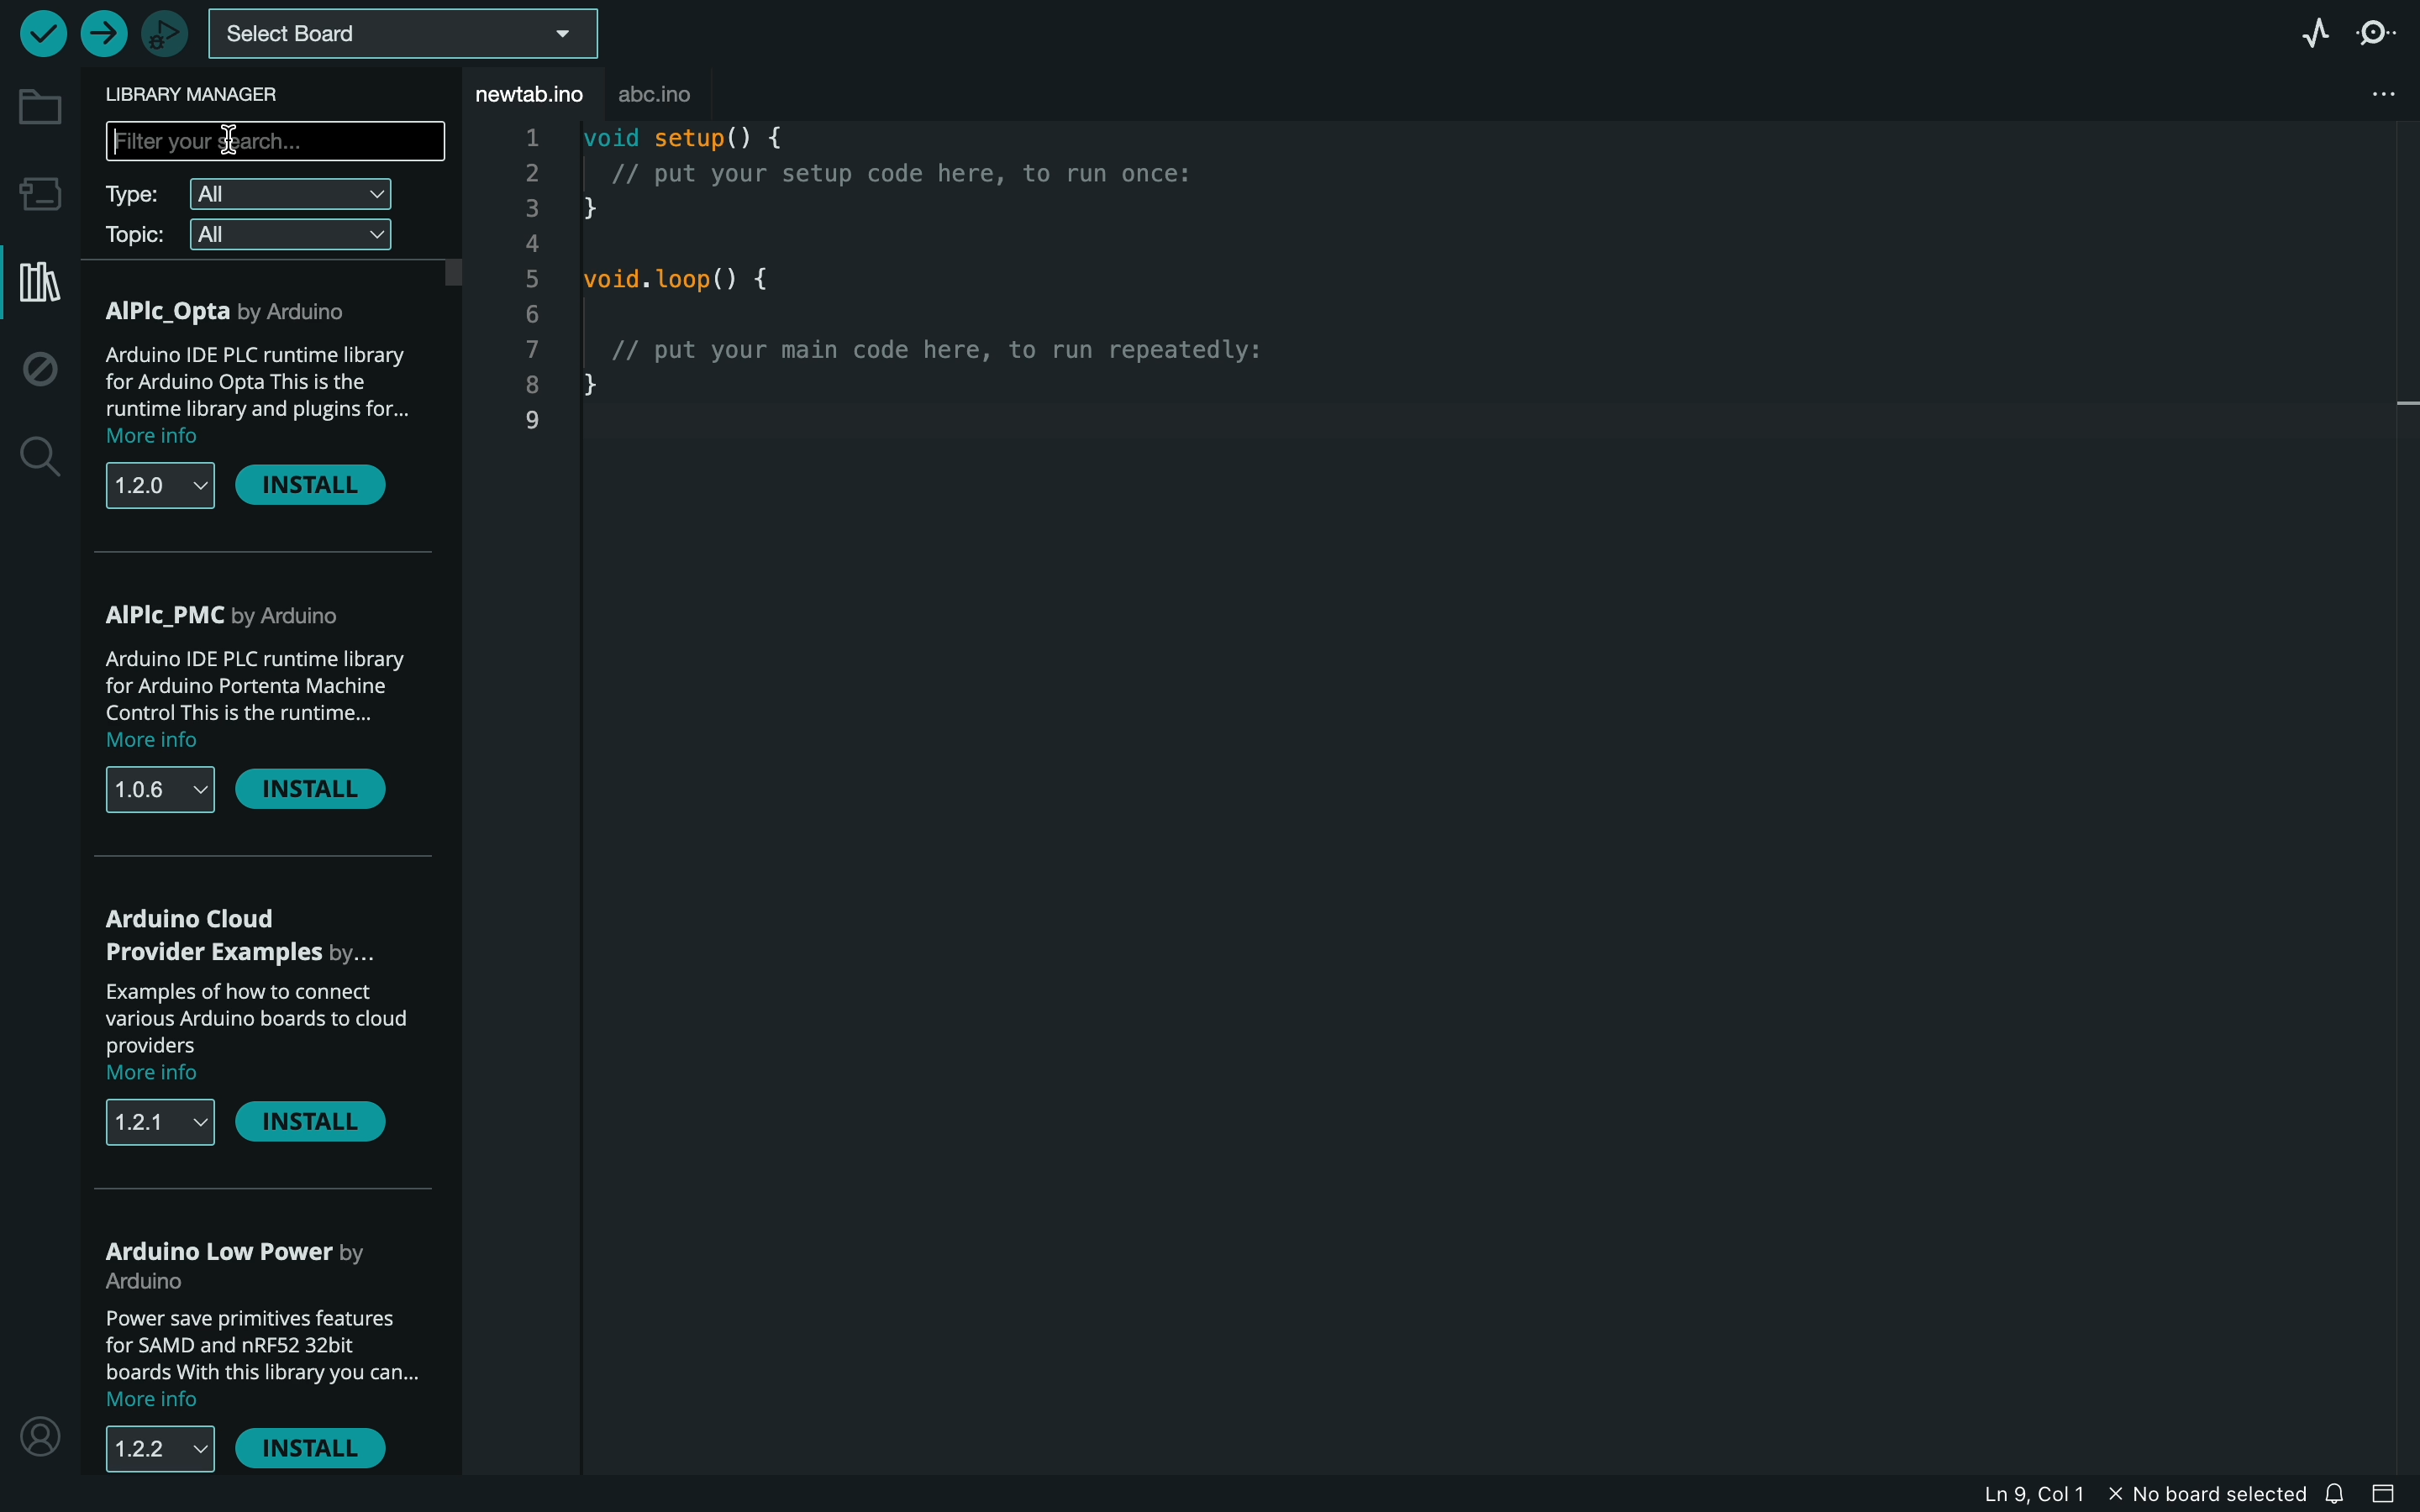 The width and height of the screenshot is (2420, 1512). Describe the element at coordinates (235, 145) in the screenshot. I see `cursor` at that location.